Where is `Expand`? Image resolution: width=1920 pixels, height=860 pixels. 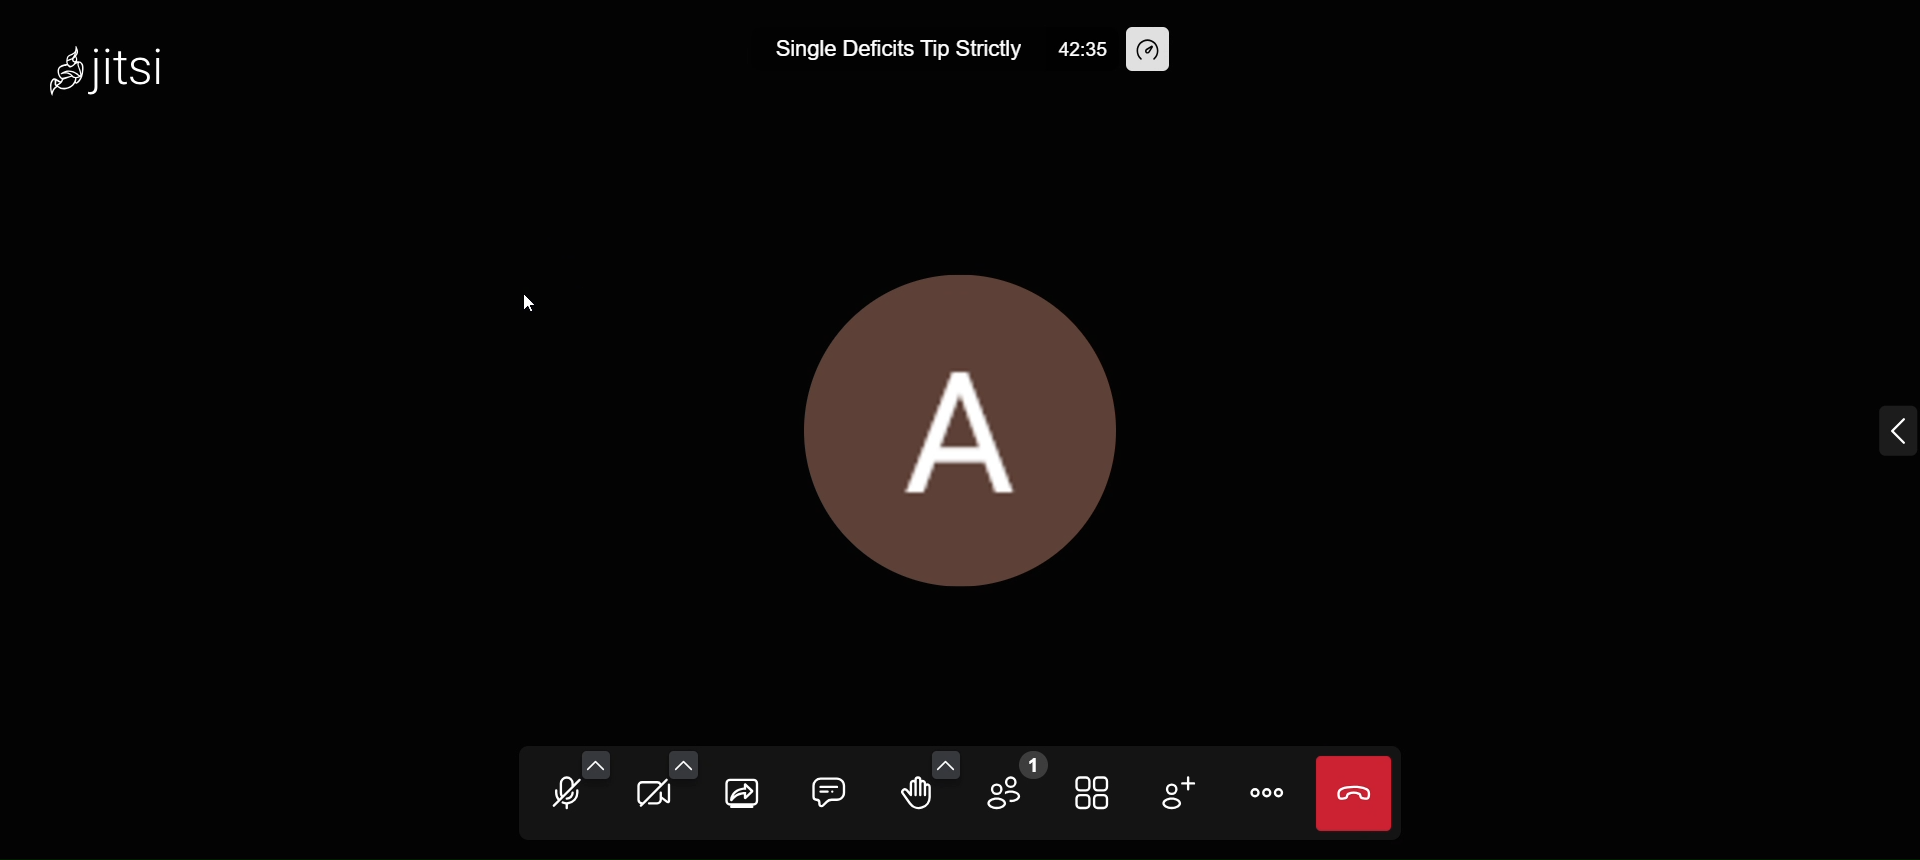 Expand is located at coordinates (1888, 436).